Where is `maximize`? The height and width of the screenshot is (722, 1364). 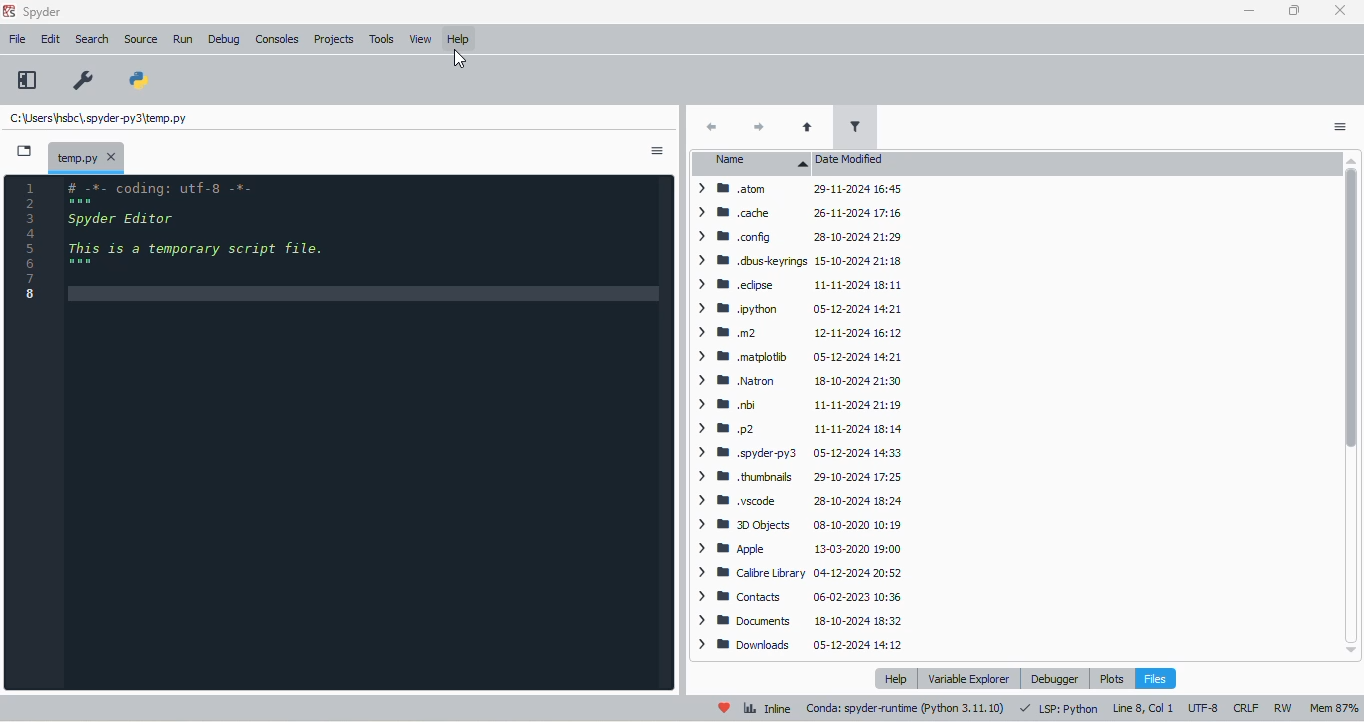
maximize is located at coordinates (1295, 10).